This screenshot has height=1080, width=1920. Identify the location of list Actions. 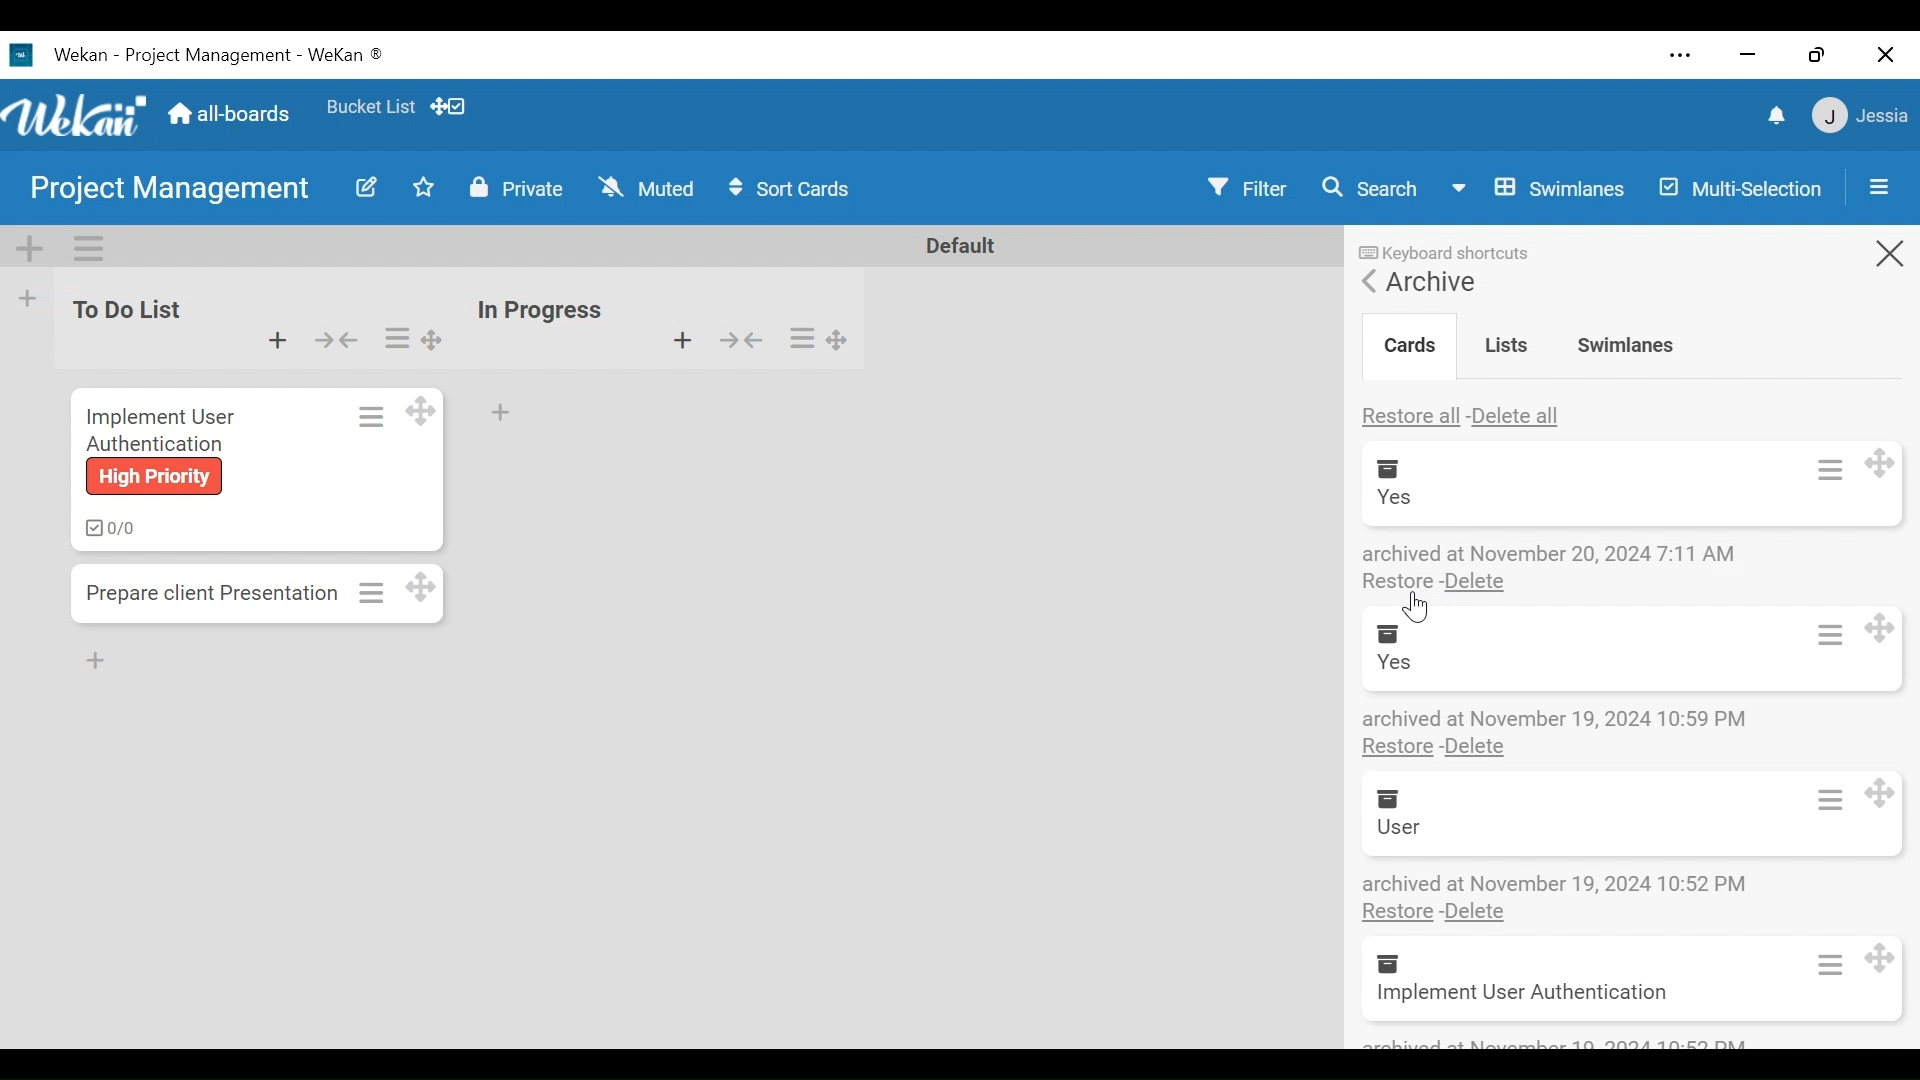
(803, 336).